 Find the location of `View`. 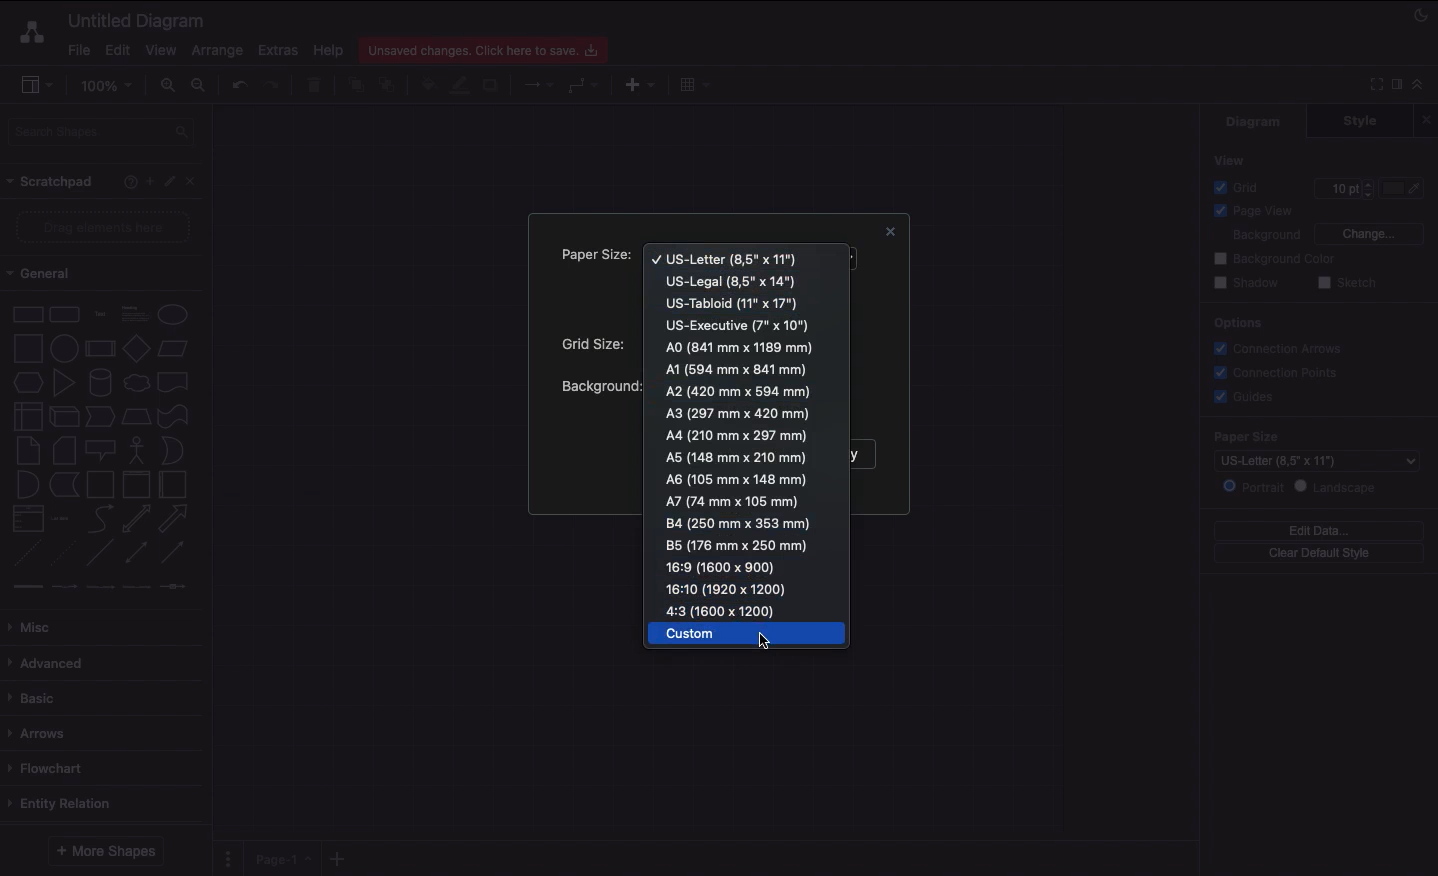

View is located at coordinates (1231, 159).